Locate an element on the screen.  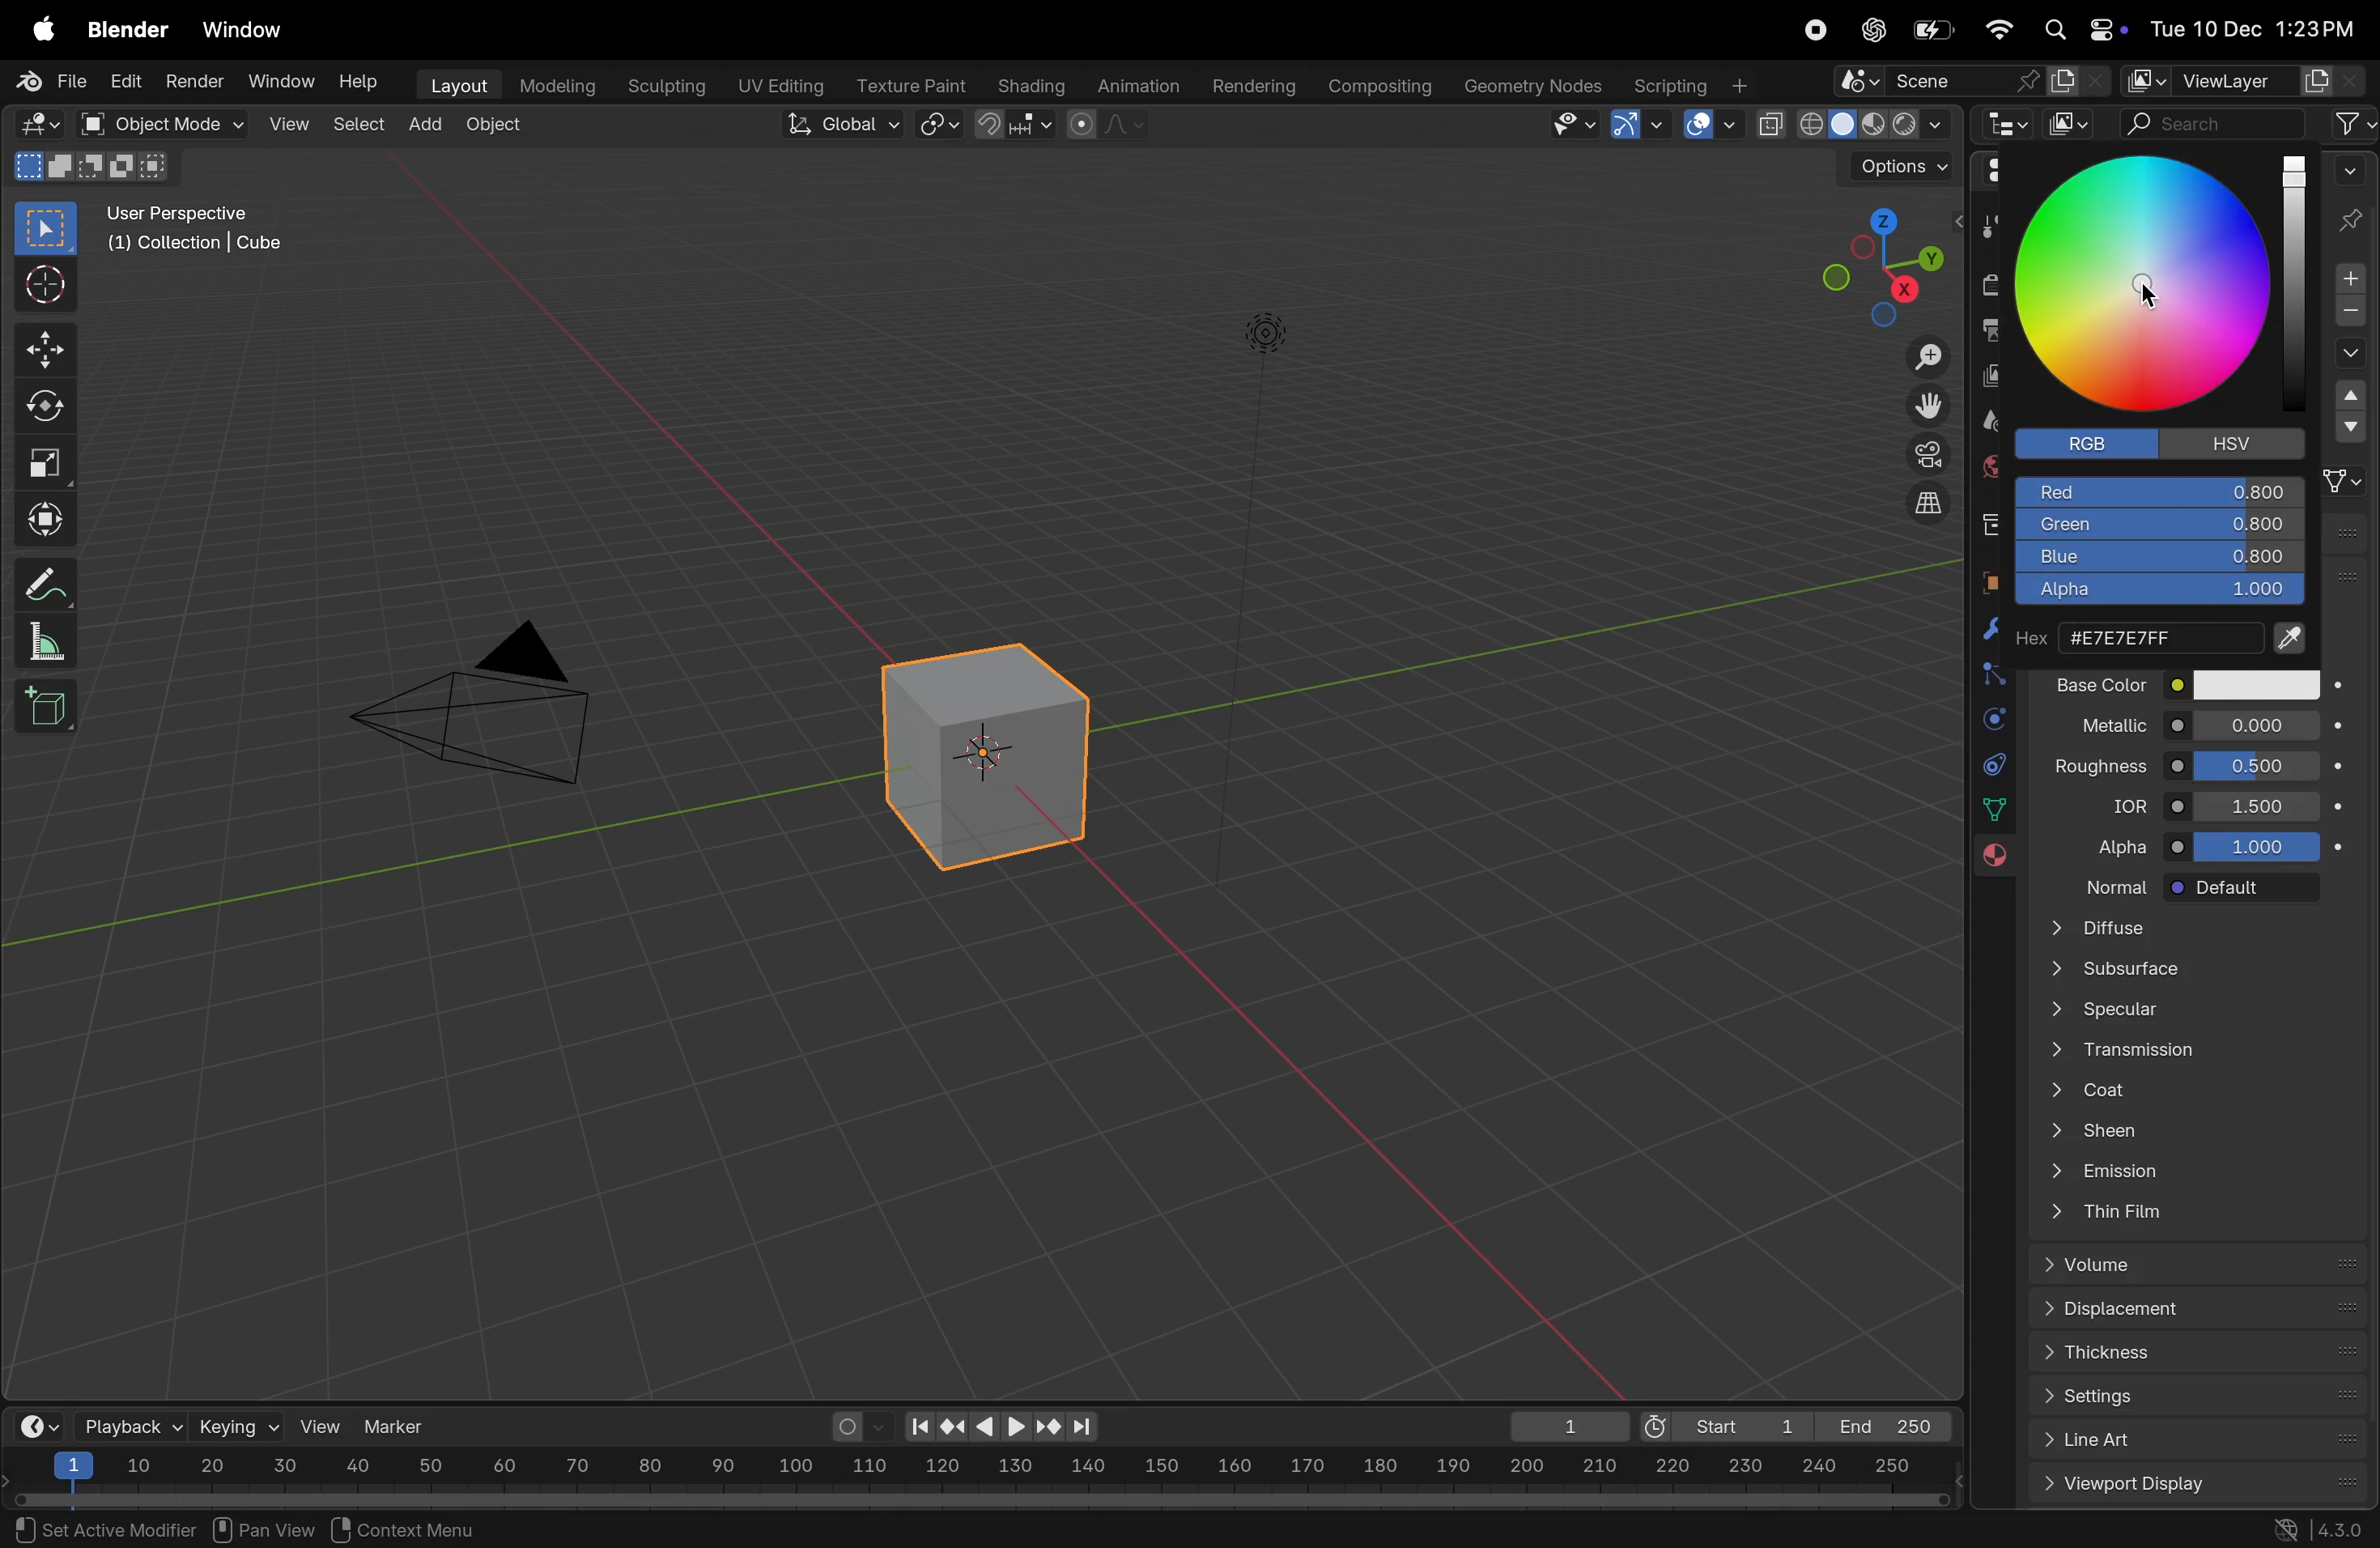
transmission is located at coordinates (2195, 1049).